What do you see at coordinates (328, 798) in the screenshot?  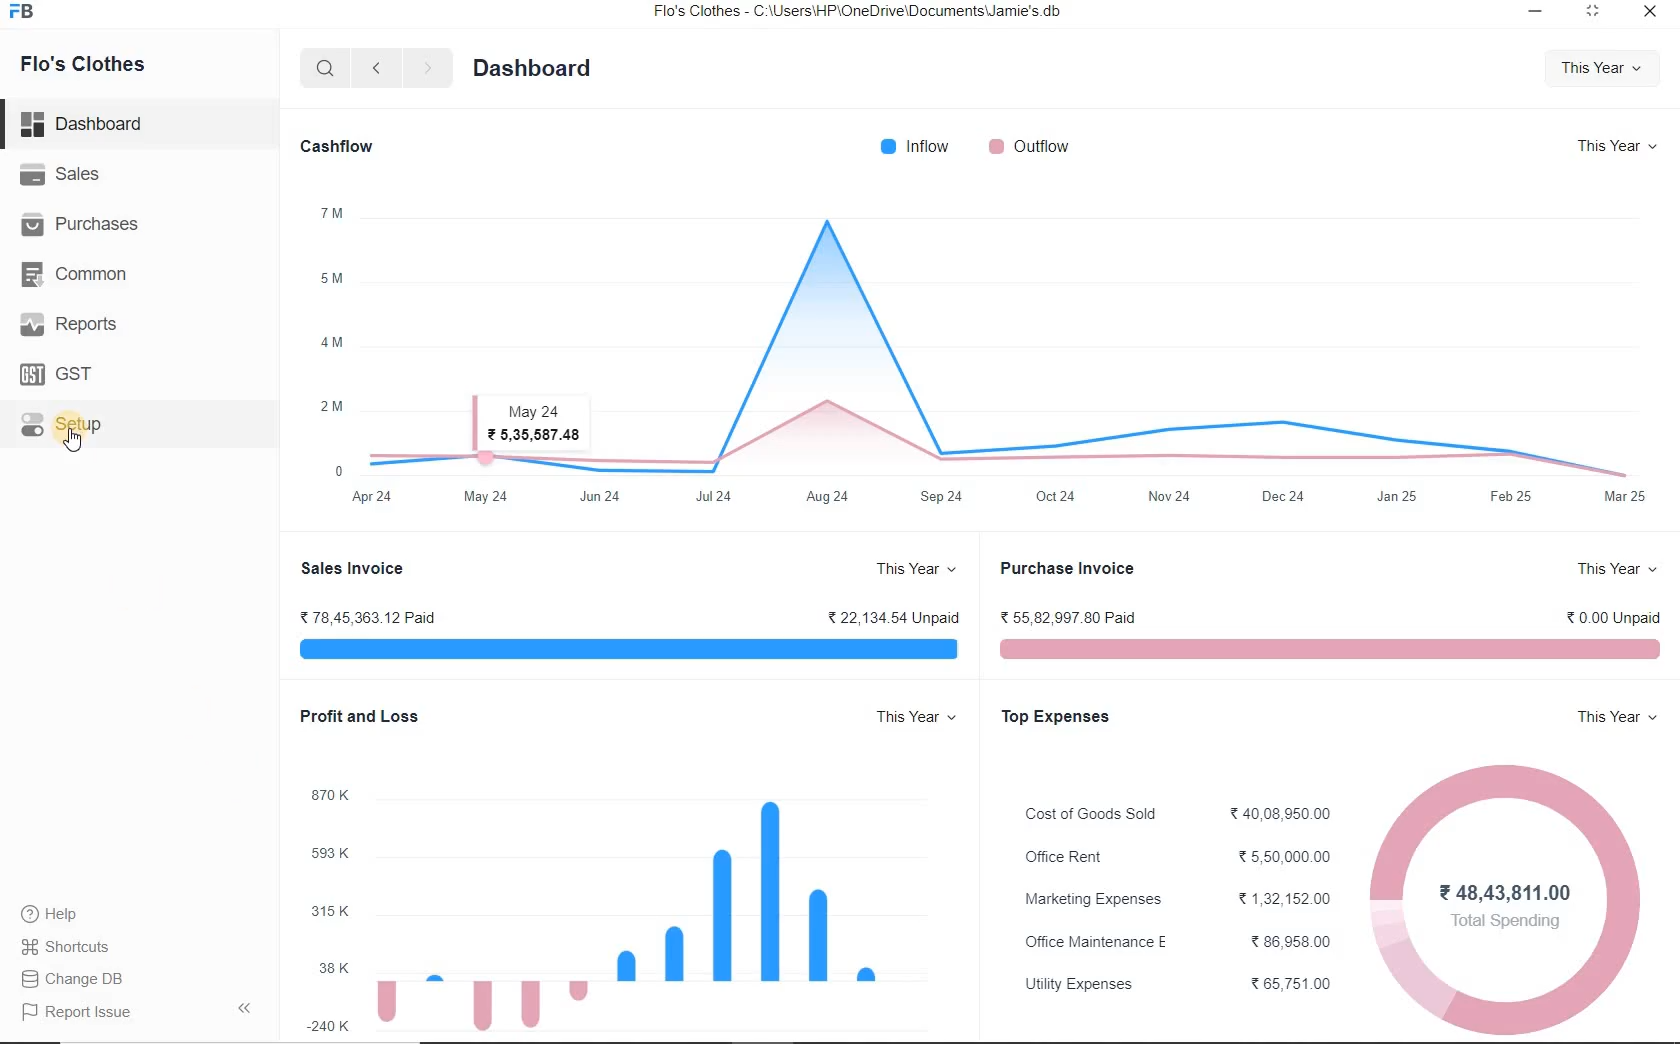 I see `870K` at bounding box center [328, 798].